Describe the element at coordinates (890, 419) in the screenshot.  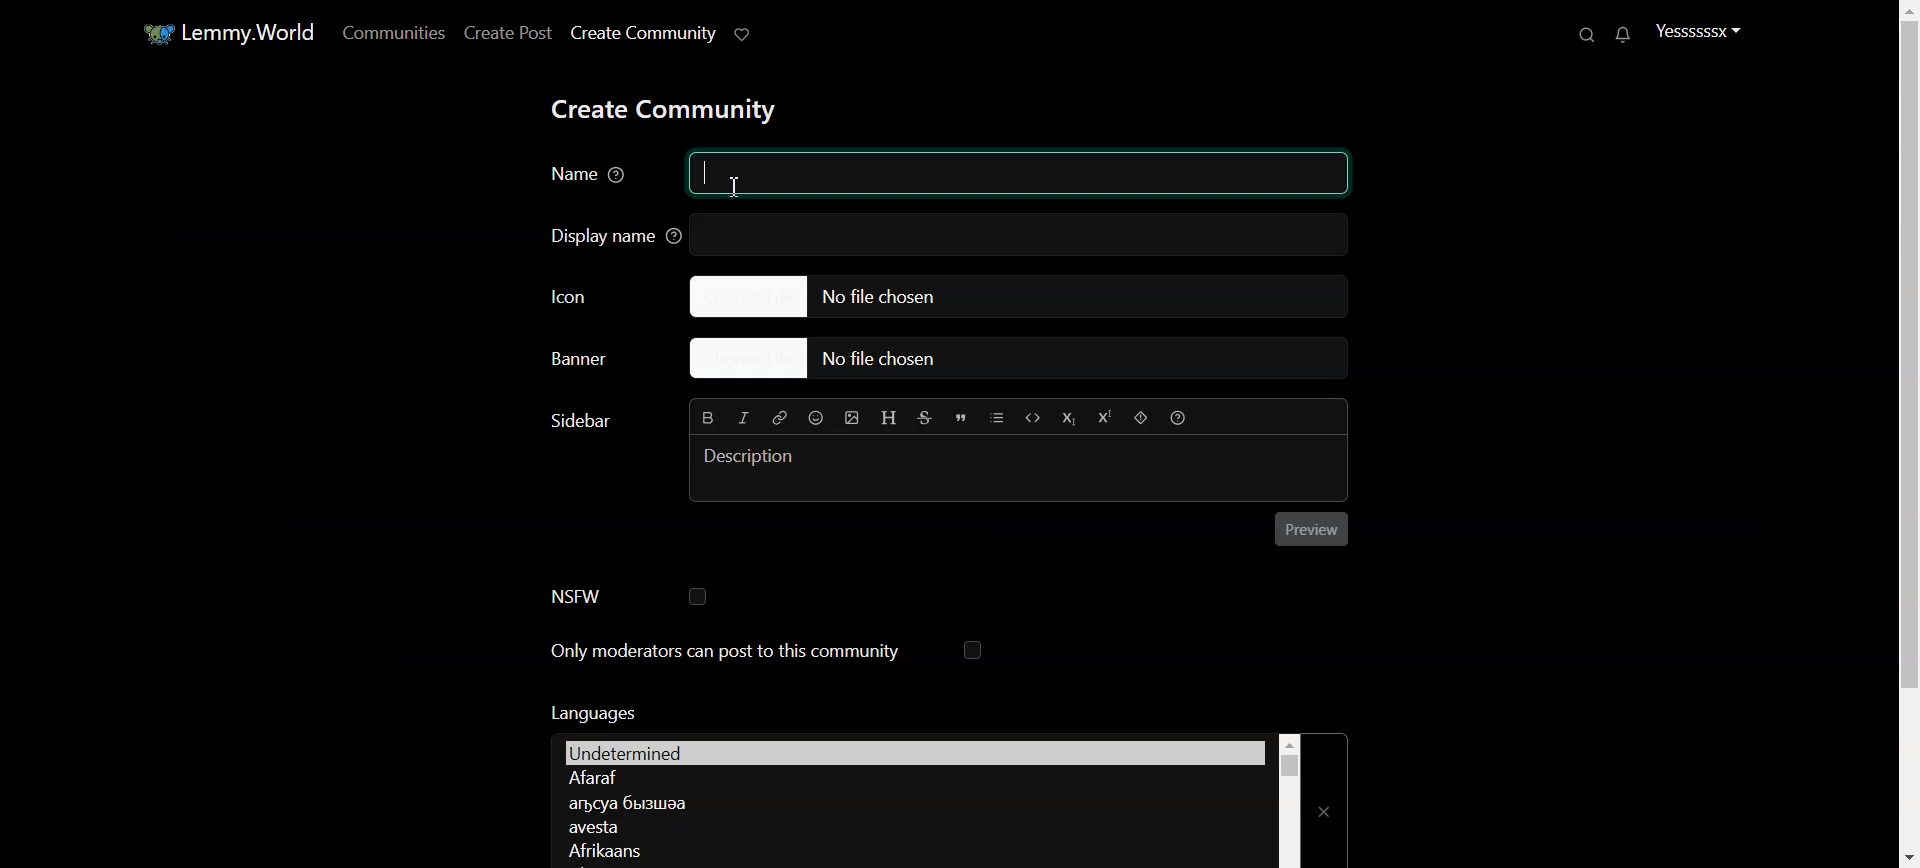
I see `Header` at that location.